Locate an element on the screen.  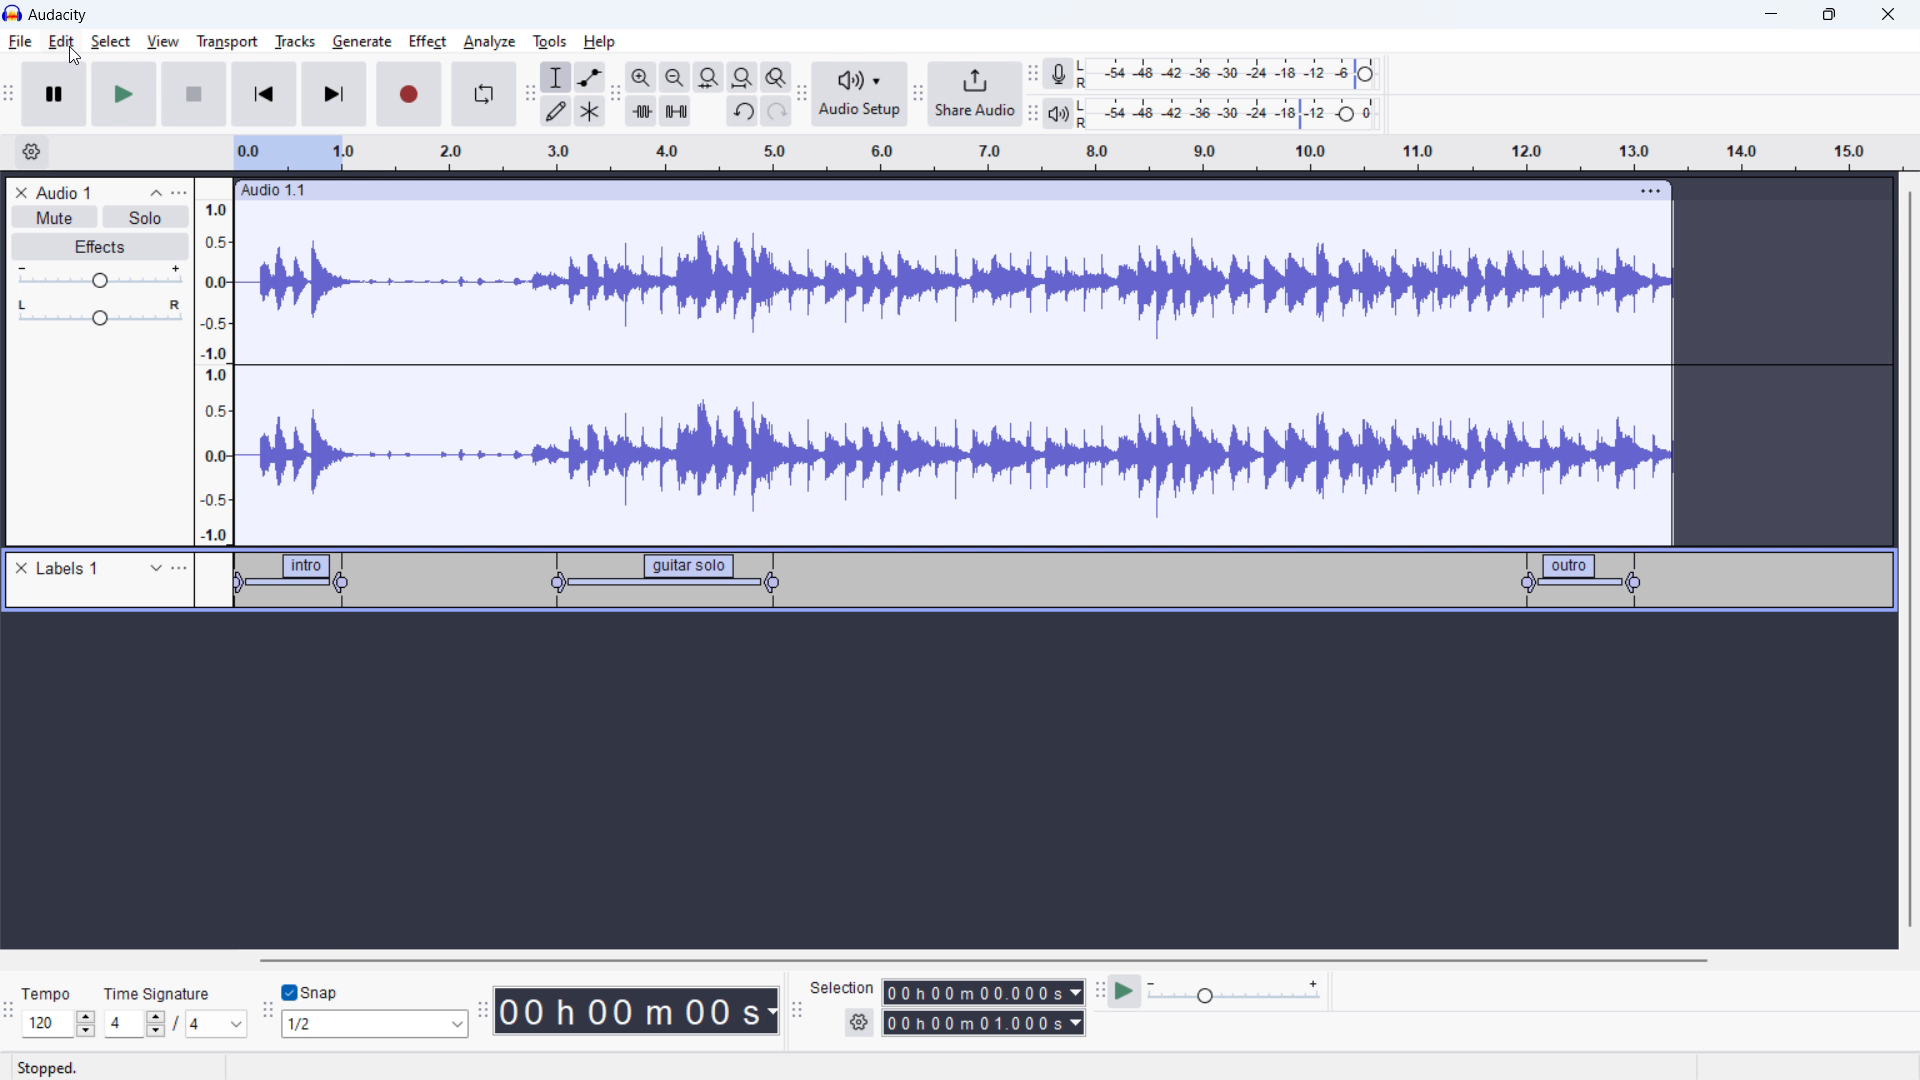
draw tool is located at coordinates (556, 110).